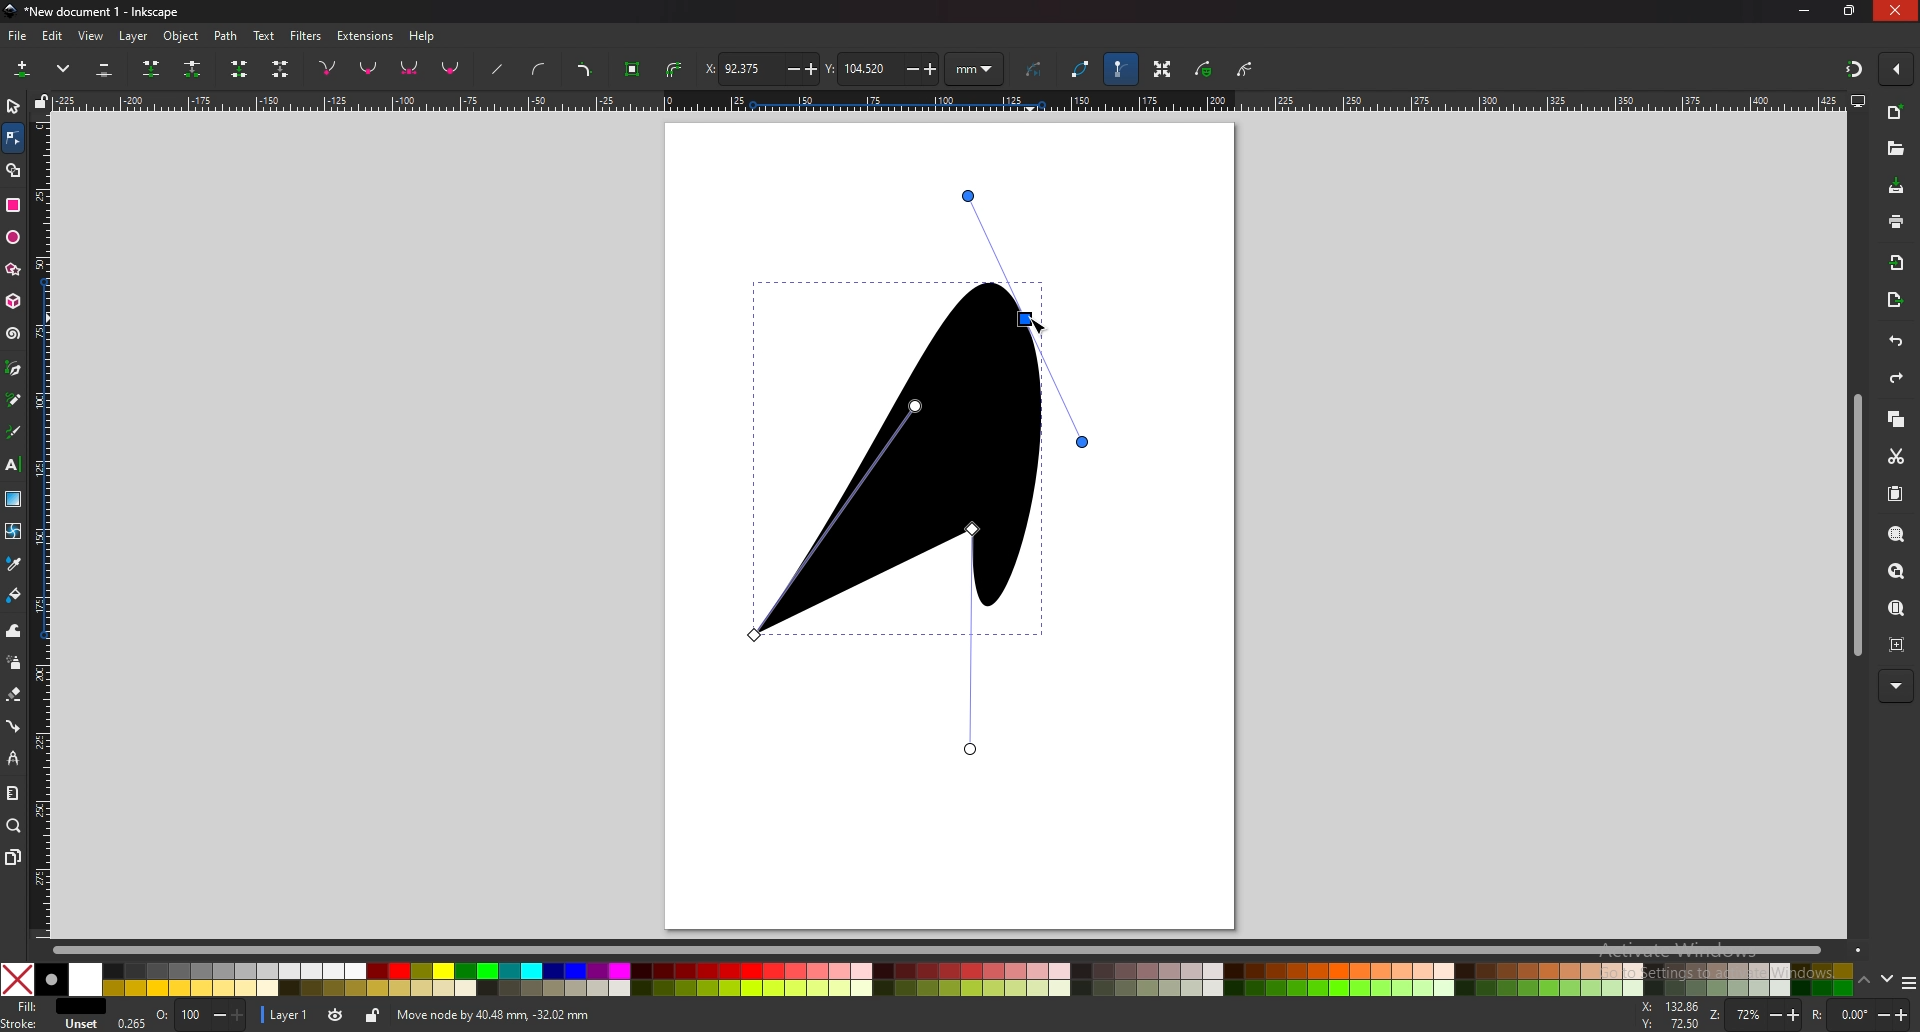 This screenshot has height=1032, width=1920. Describe the element at coordinates (92, 37) in the screenshot. I see `view` at that location.